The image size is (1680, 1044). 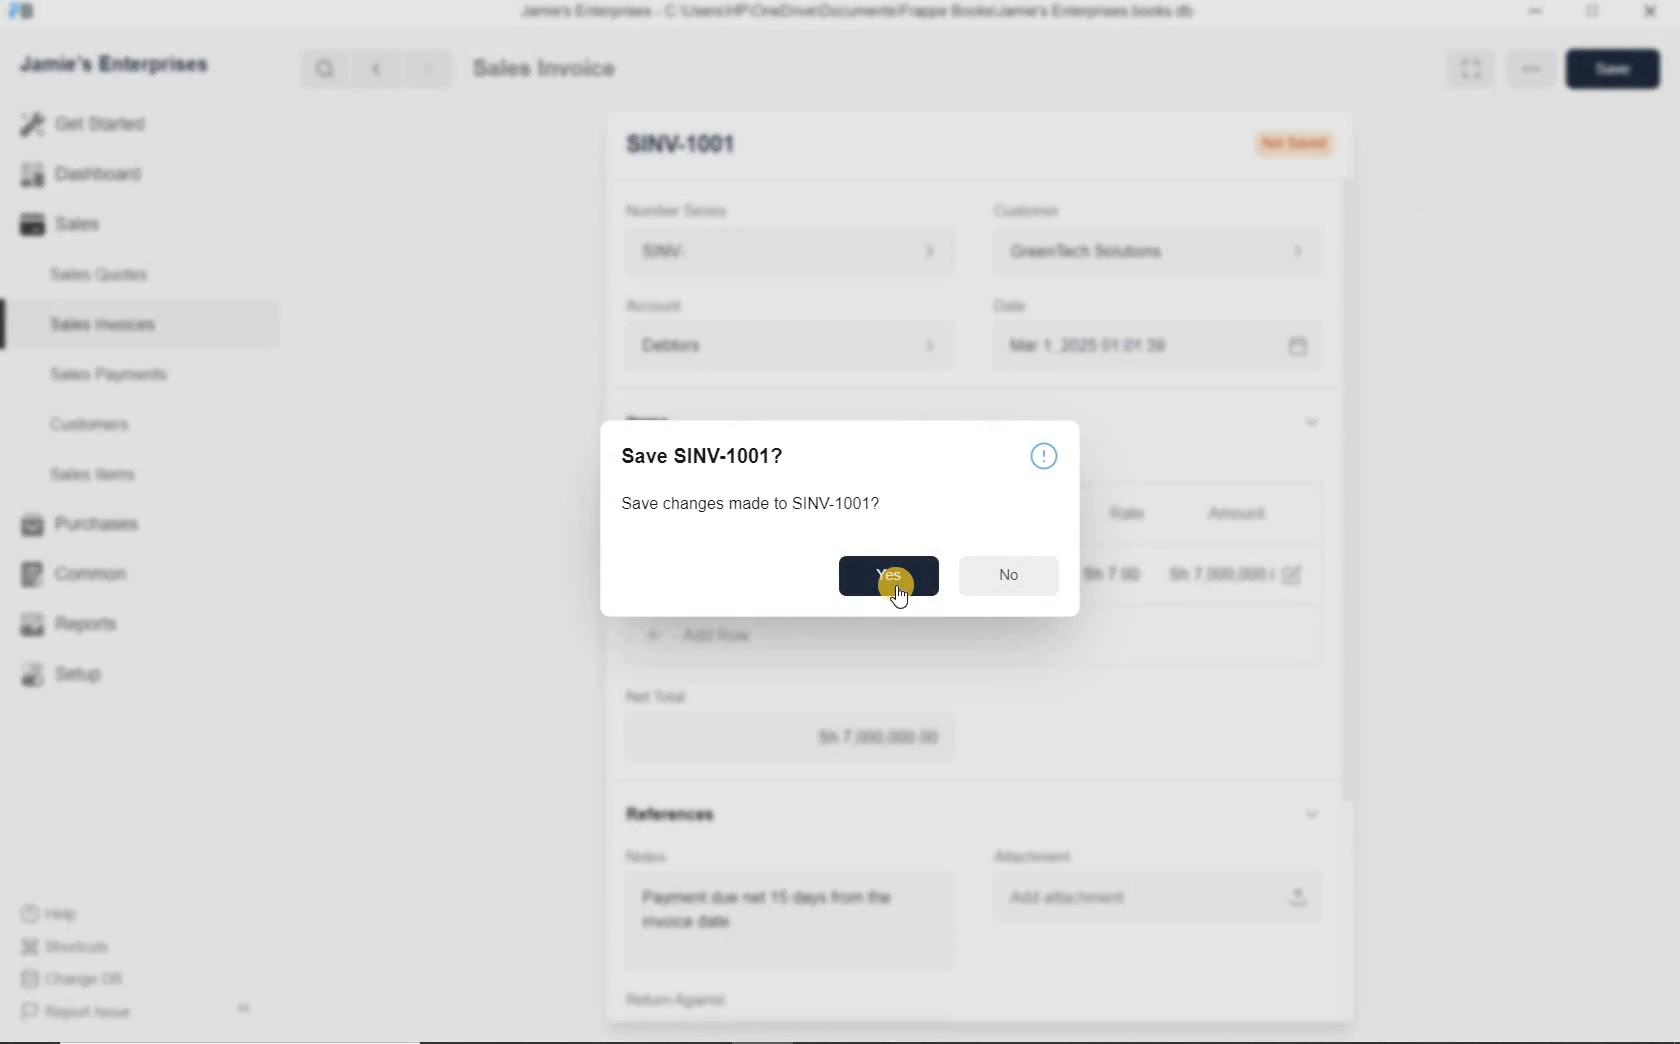 I want to click on Save SINV-1001?, so click(x=705, y=457).